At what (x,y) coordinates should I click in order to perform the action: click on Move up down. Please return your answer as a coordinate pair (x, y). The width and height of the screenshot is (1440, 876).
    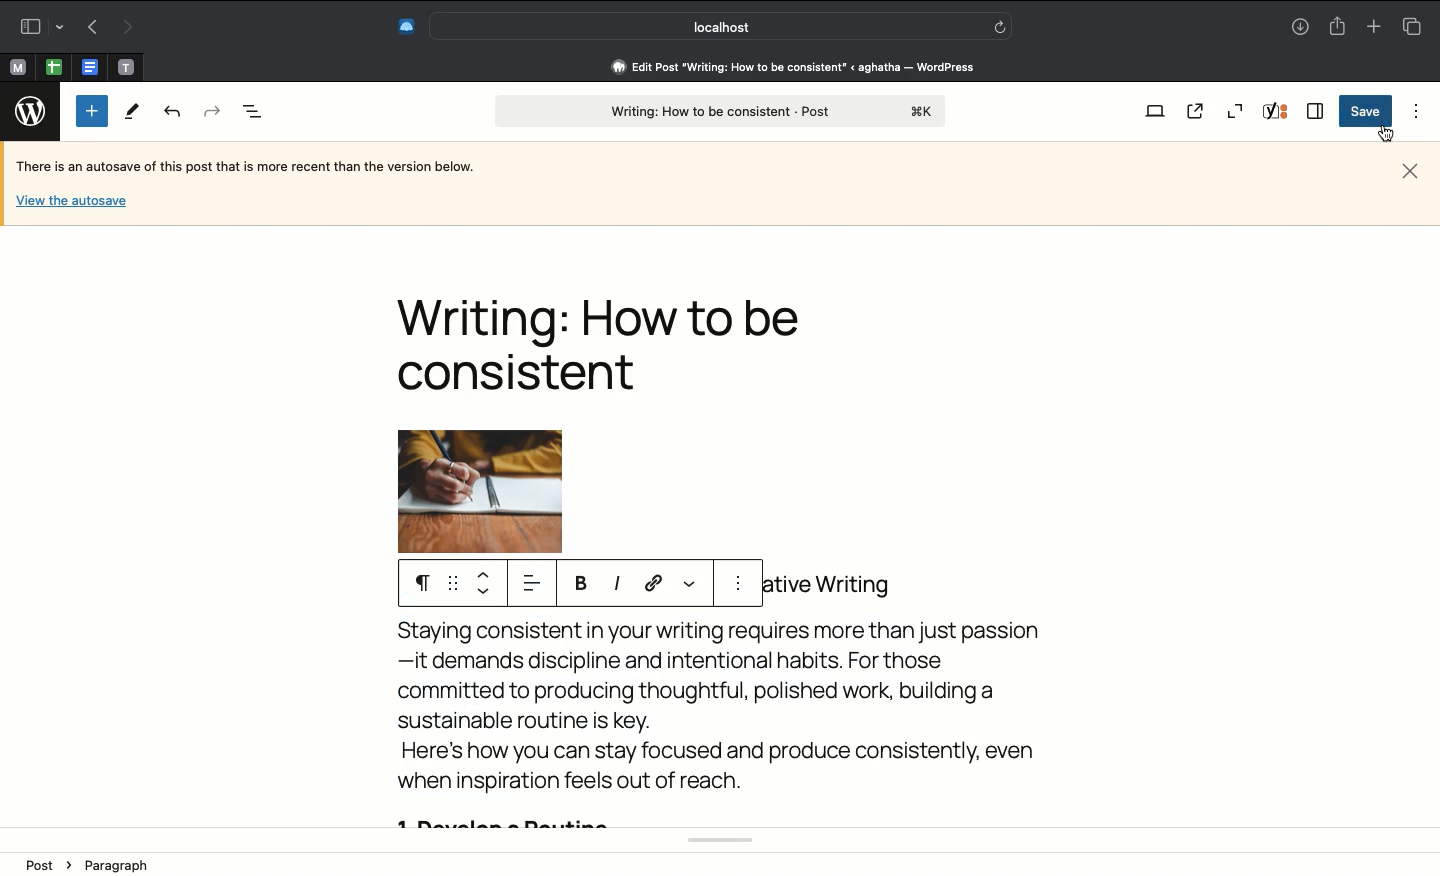
    Looking at the image, I should click on (485, 585).